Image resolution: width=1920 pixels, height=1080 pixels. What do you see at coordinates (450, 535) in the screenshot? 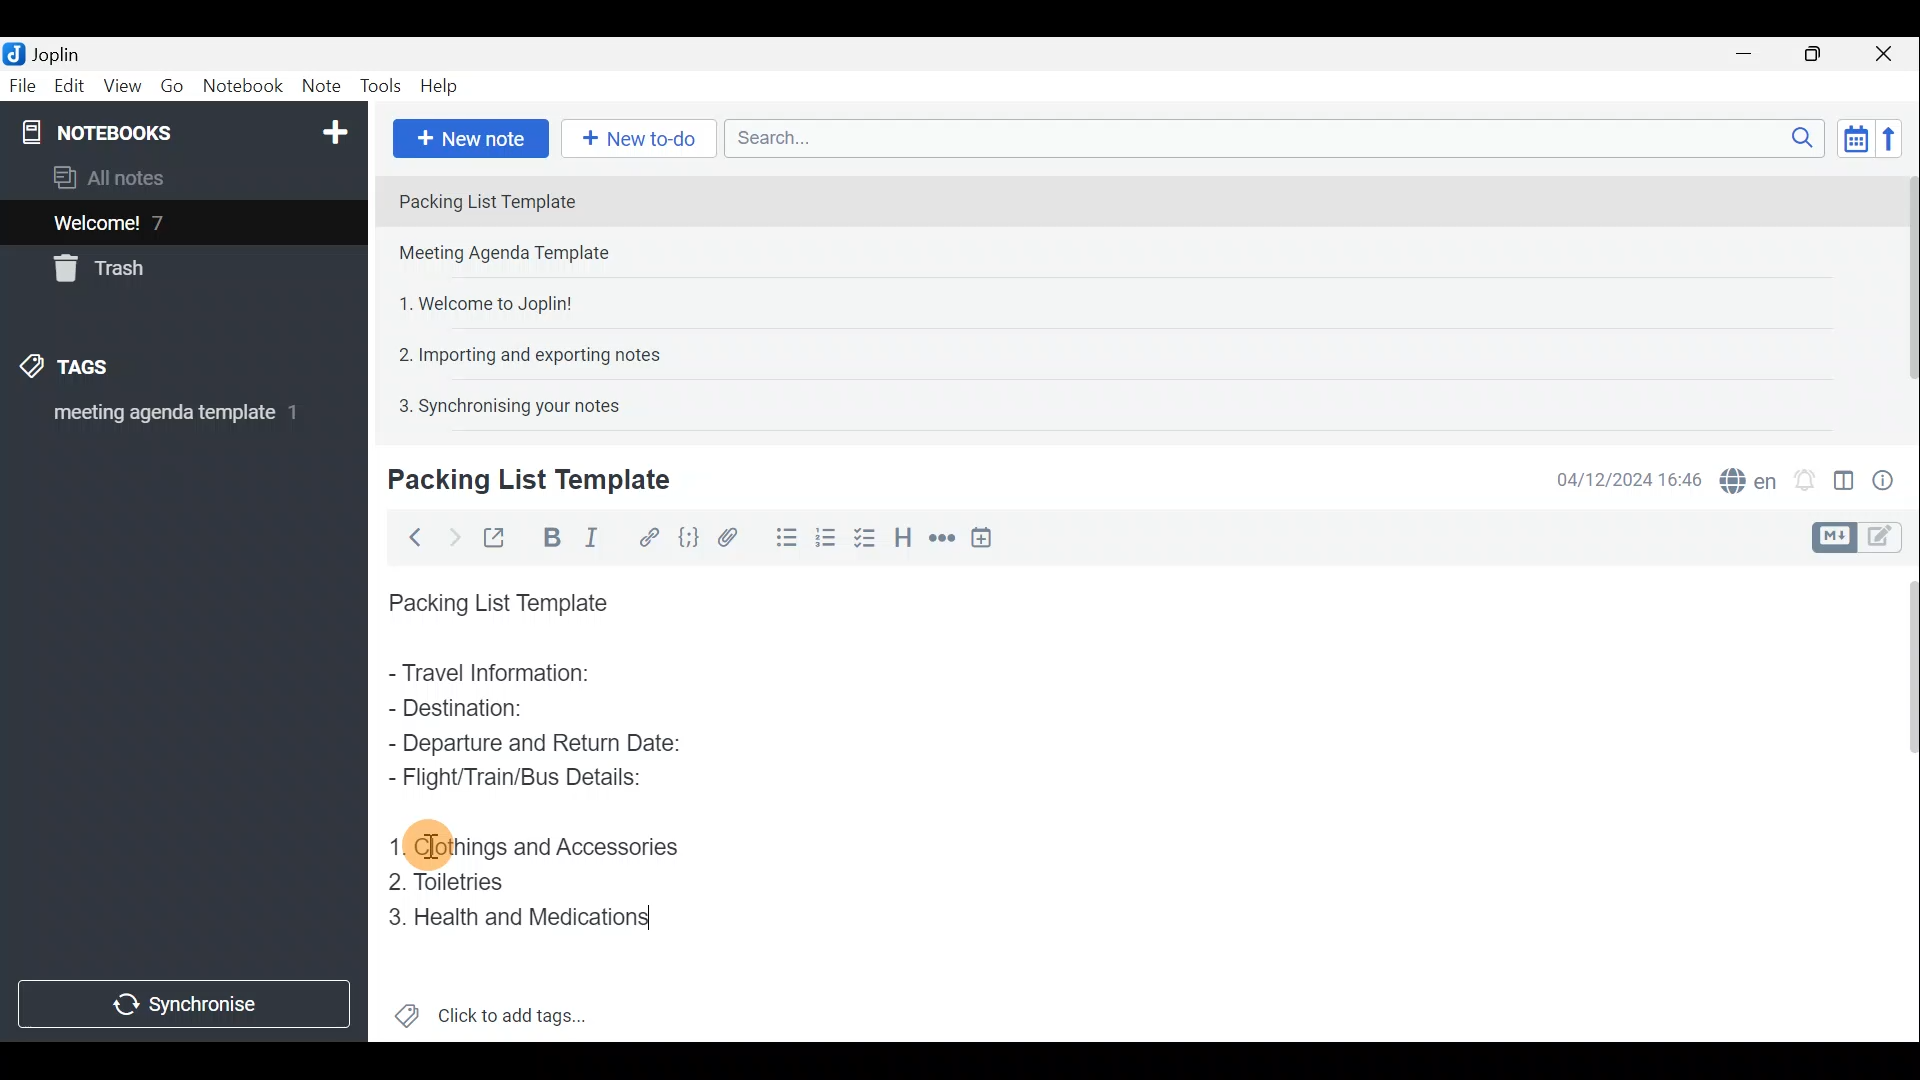
I see `Forward` at bounding box center [450, 535].